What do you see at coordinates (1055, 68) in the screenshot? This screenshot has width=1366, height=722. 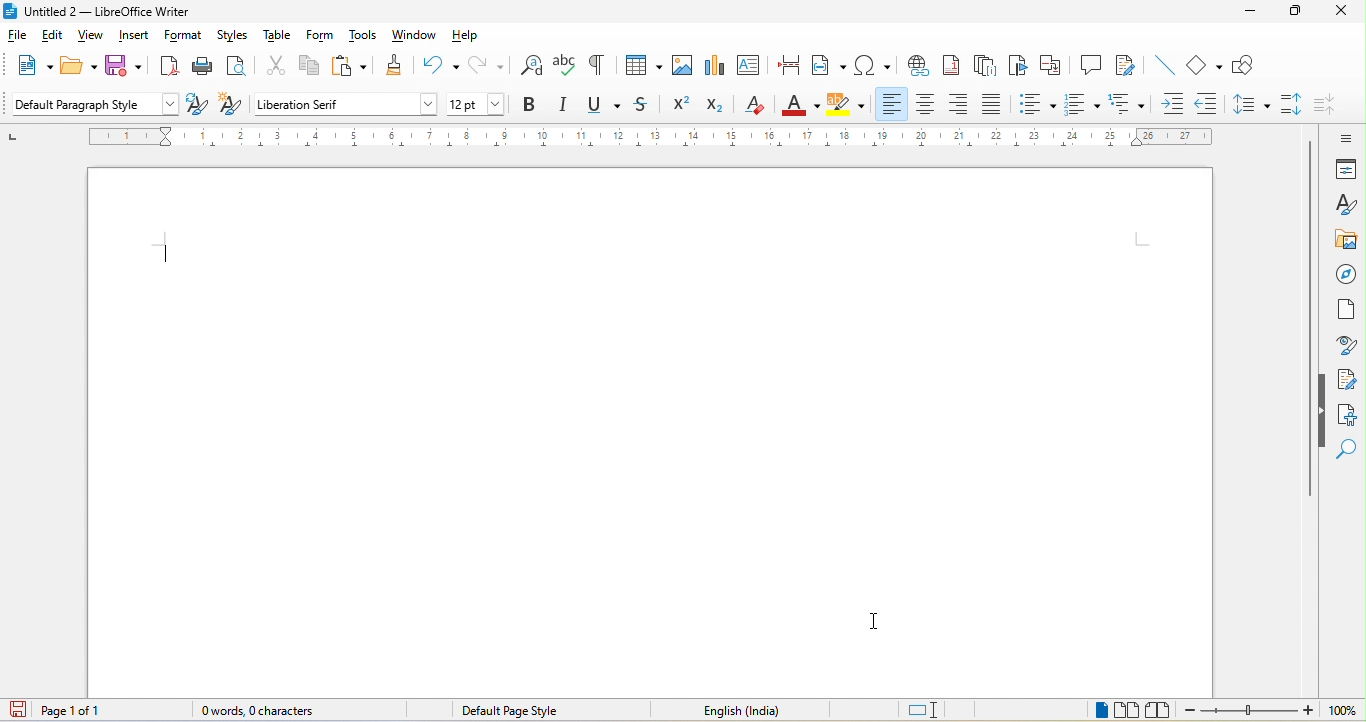 I see `cross reference` at bounding box center [1055, 68].